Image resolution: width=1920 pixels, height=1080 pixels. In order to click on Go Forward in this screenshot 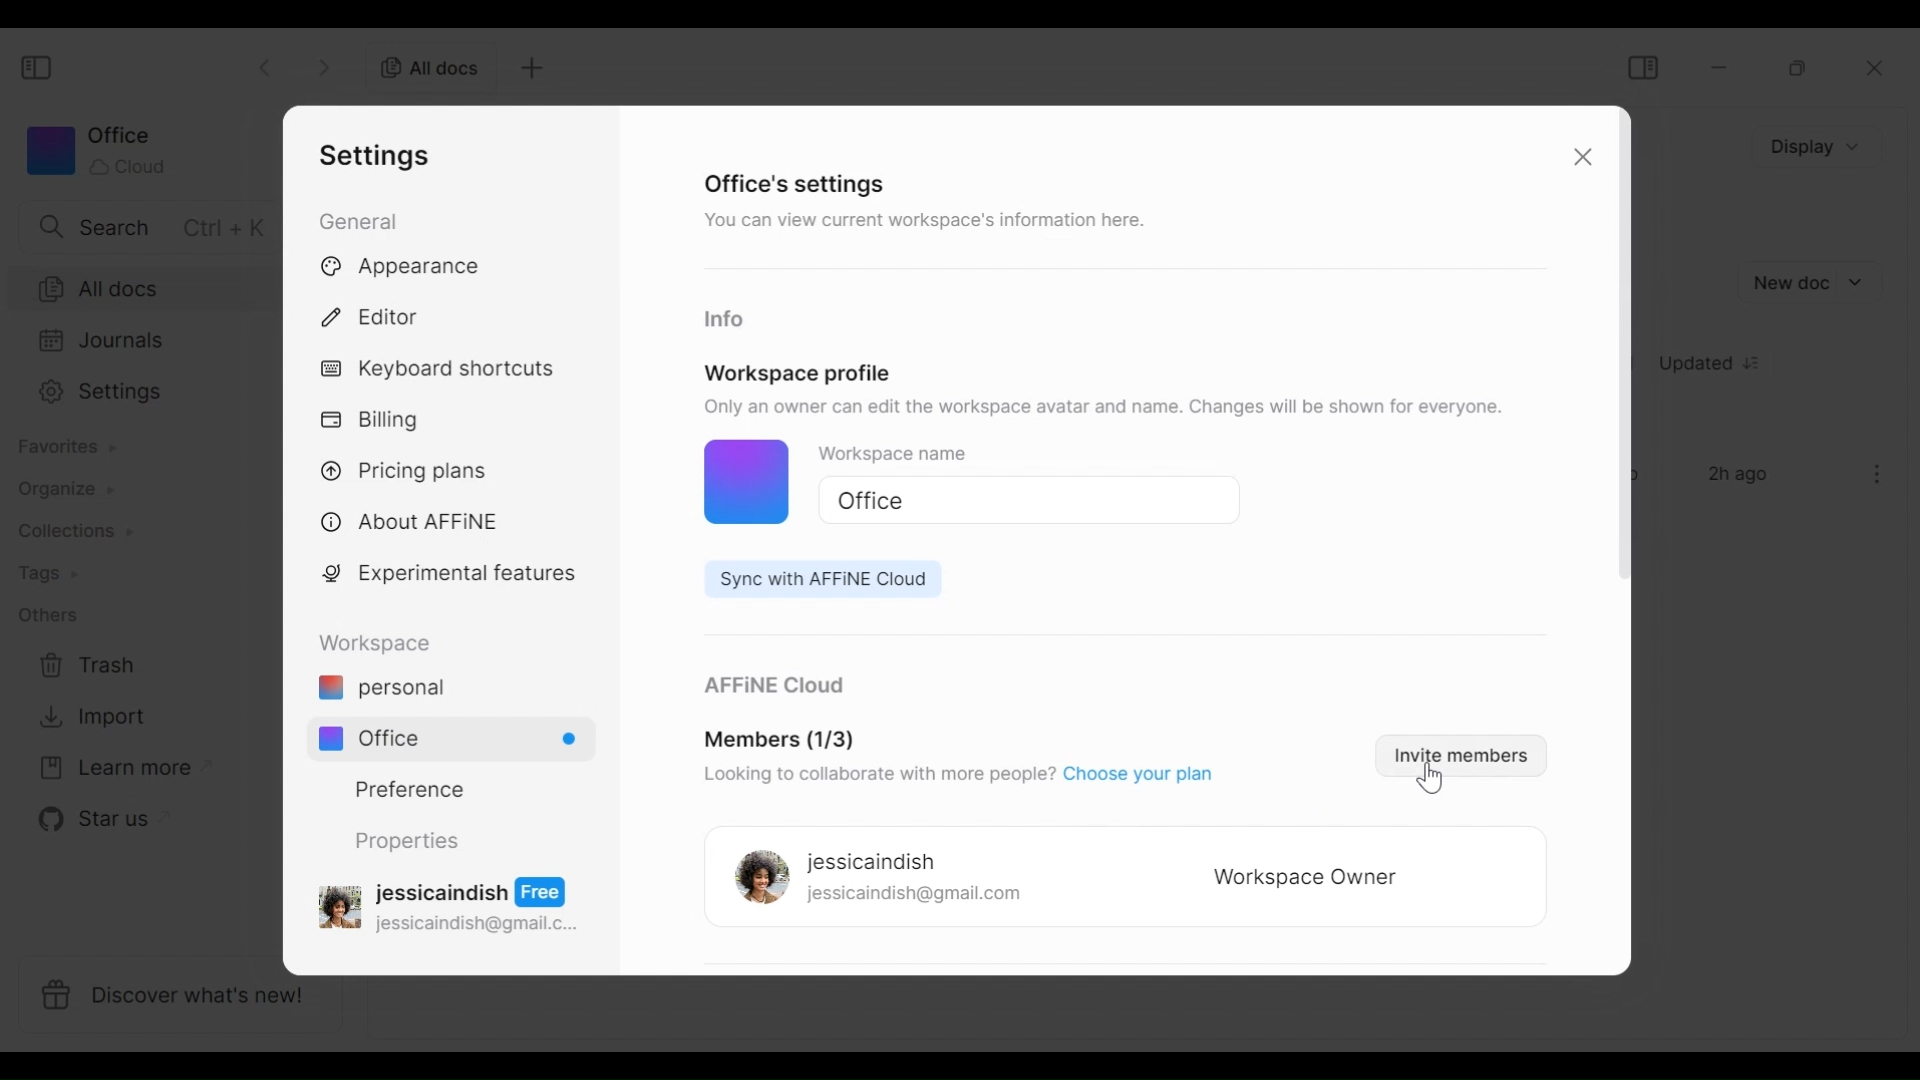, I will do `click(325, 64)`.